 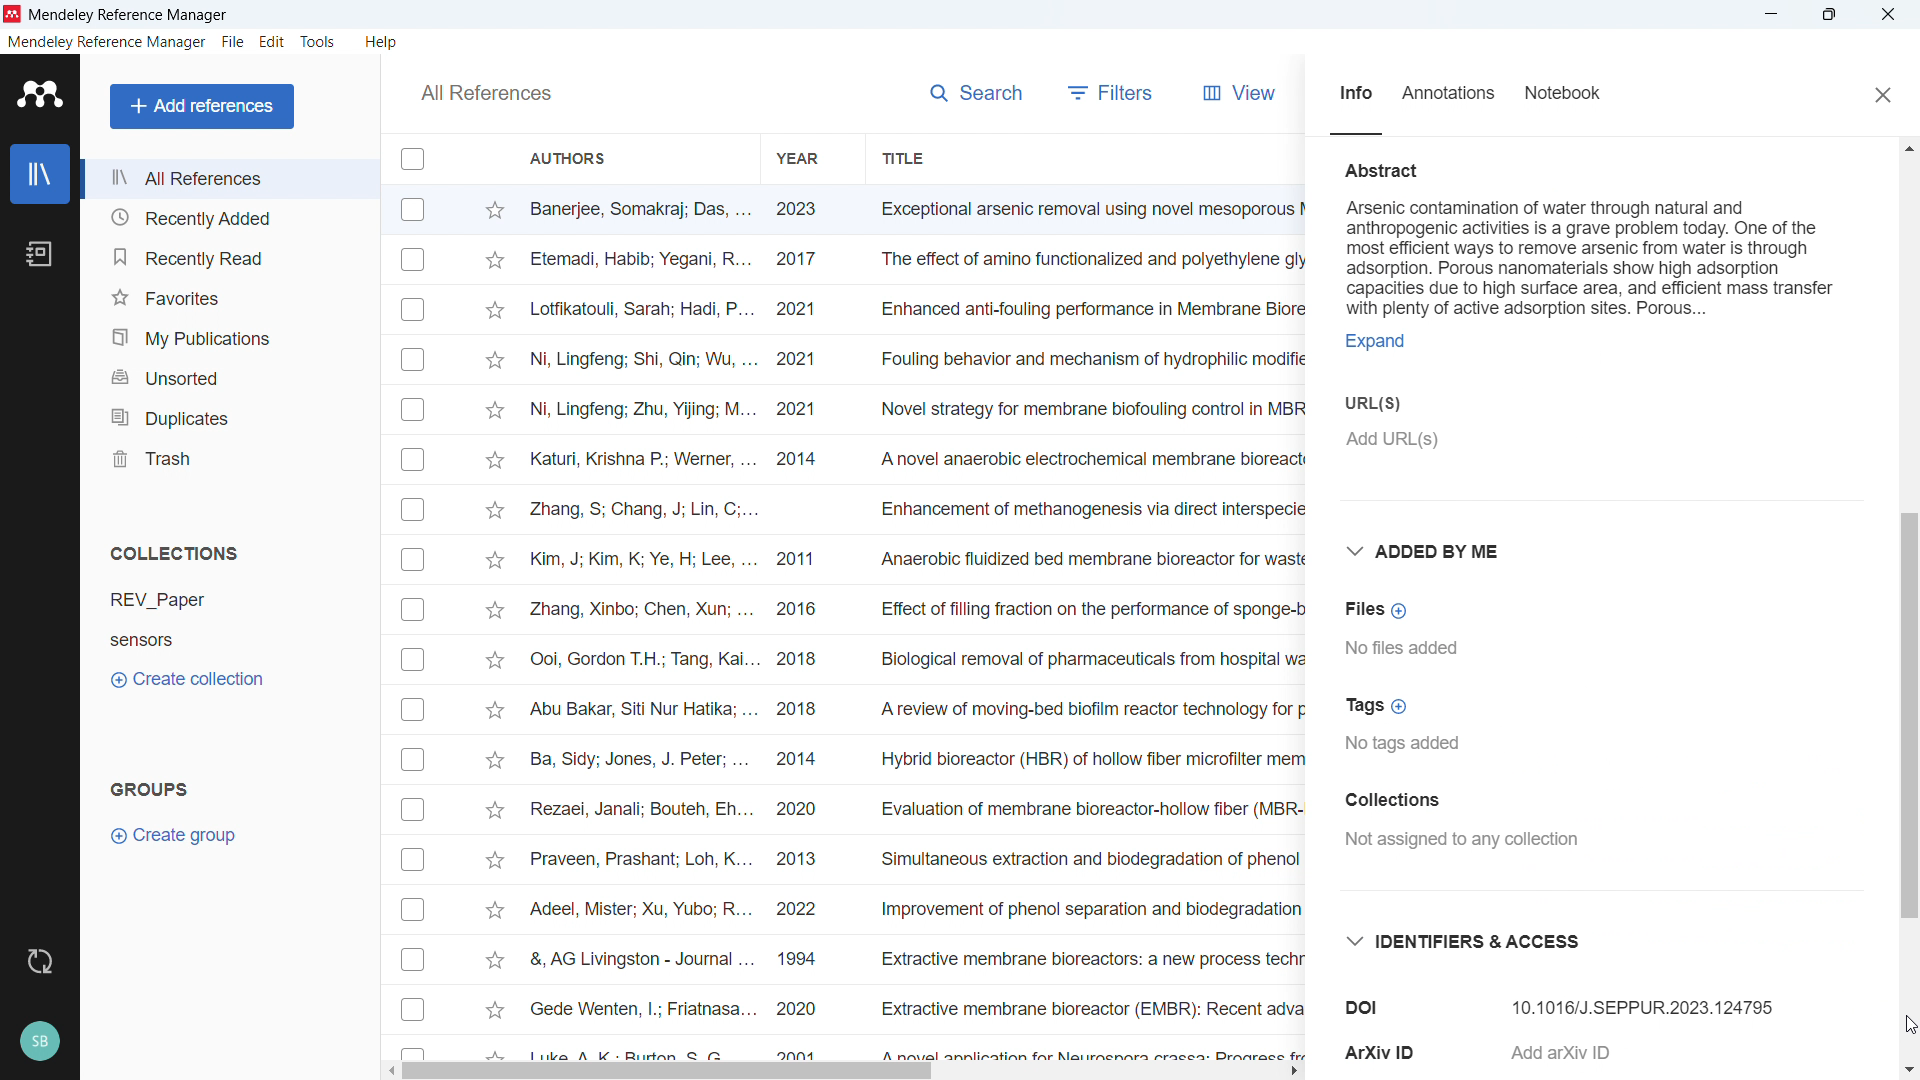 I want to click on close , so click(x=1886, y=14).